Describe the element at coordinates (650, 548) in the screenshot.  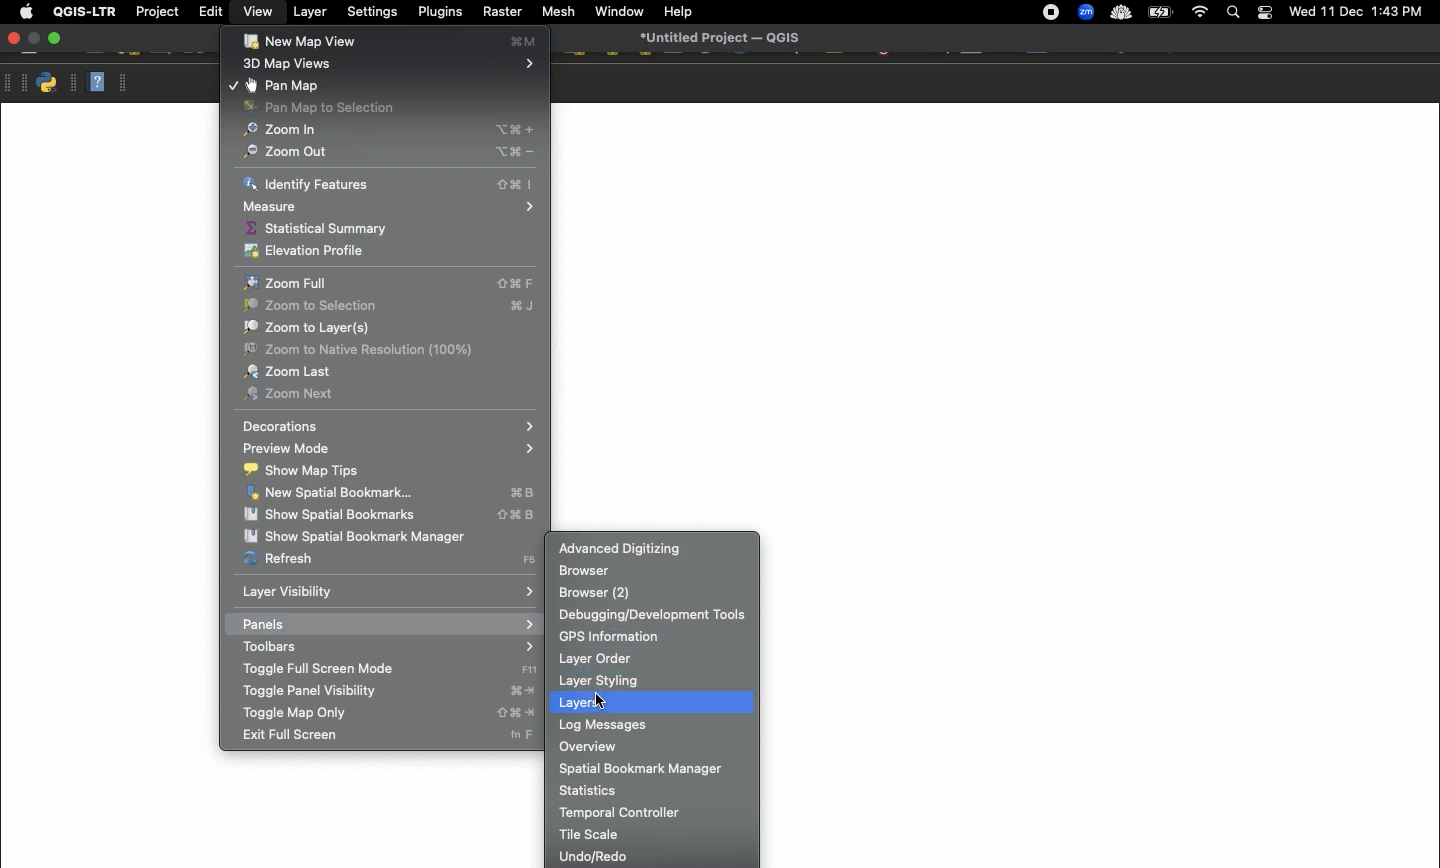
I see `Advanced digitizing` at that location.